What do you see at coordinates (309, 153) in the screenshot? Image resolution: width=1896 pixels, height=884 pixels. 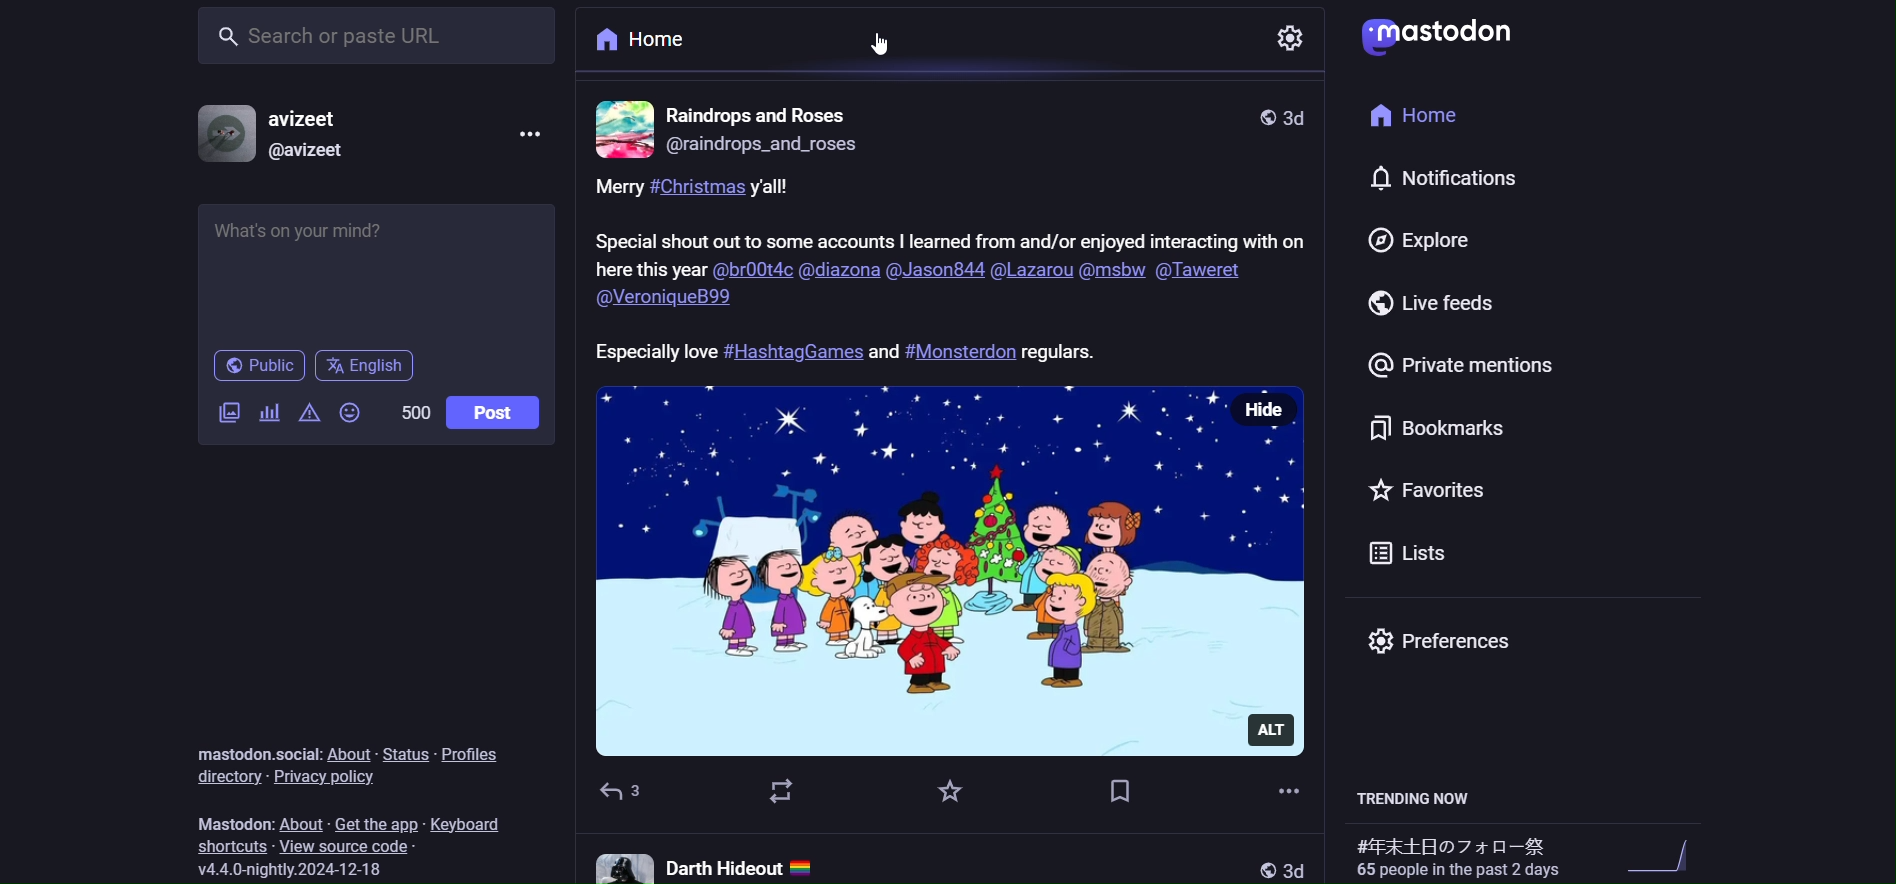 I see `id` at bounding box center [309, 153].